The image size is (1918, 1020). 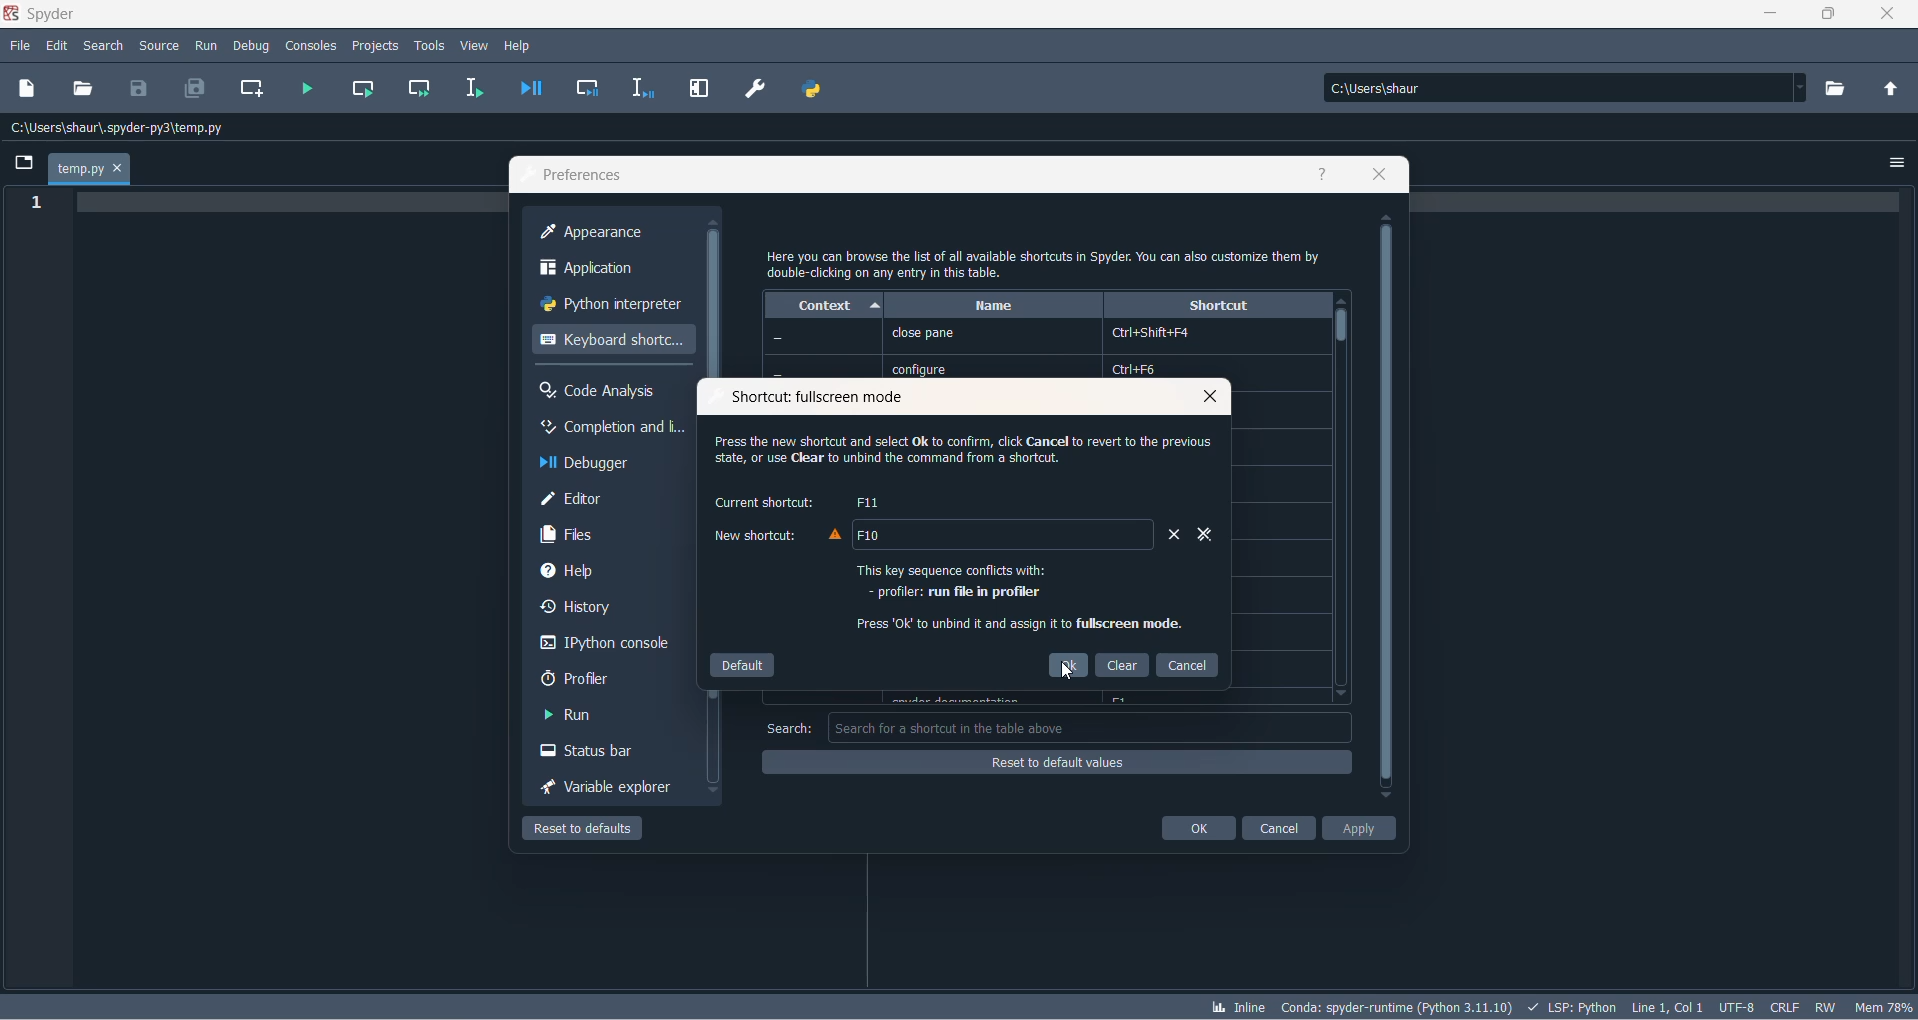 I want to click on name heading, so click(x=993, y=306).